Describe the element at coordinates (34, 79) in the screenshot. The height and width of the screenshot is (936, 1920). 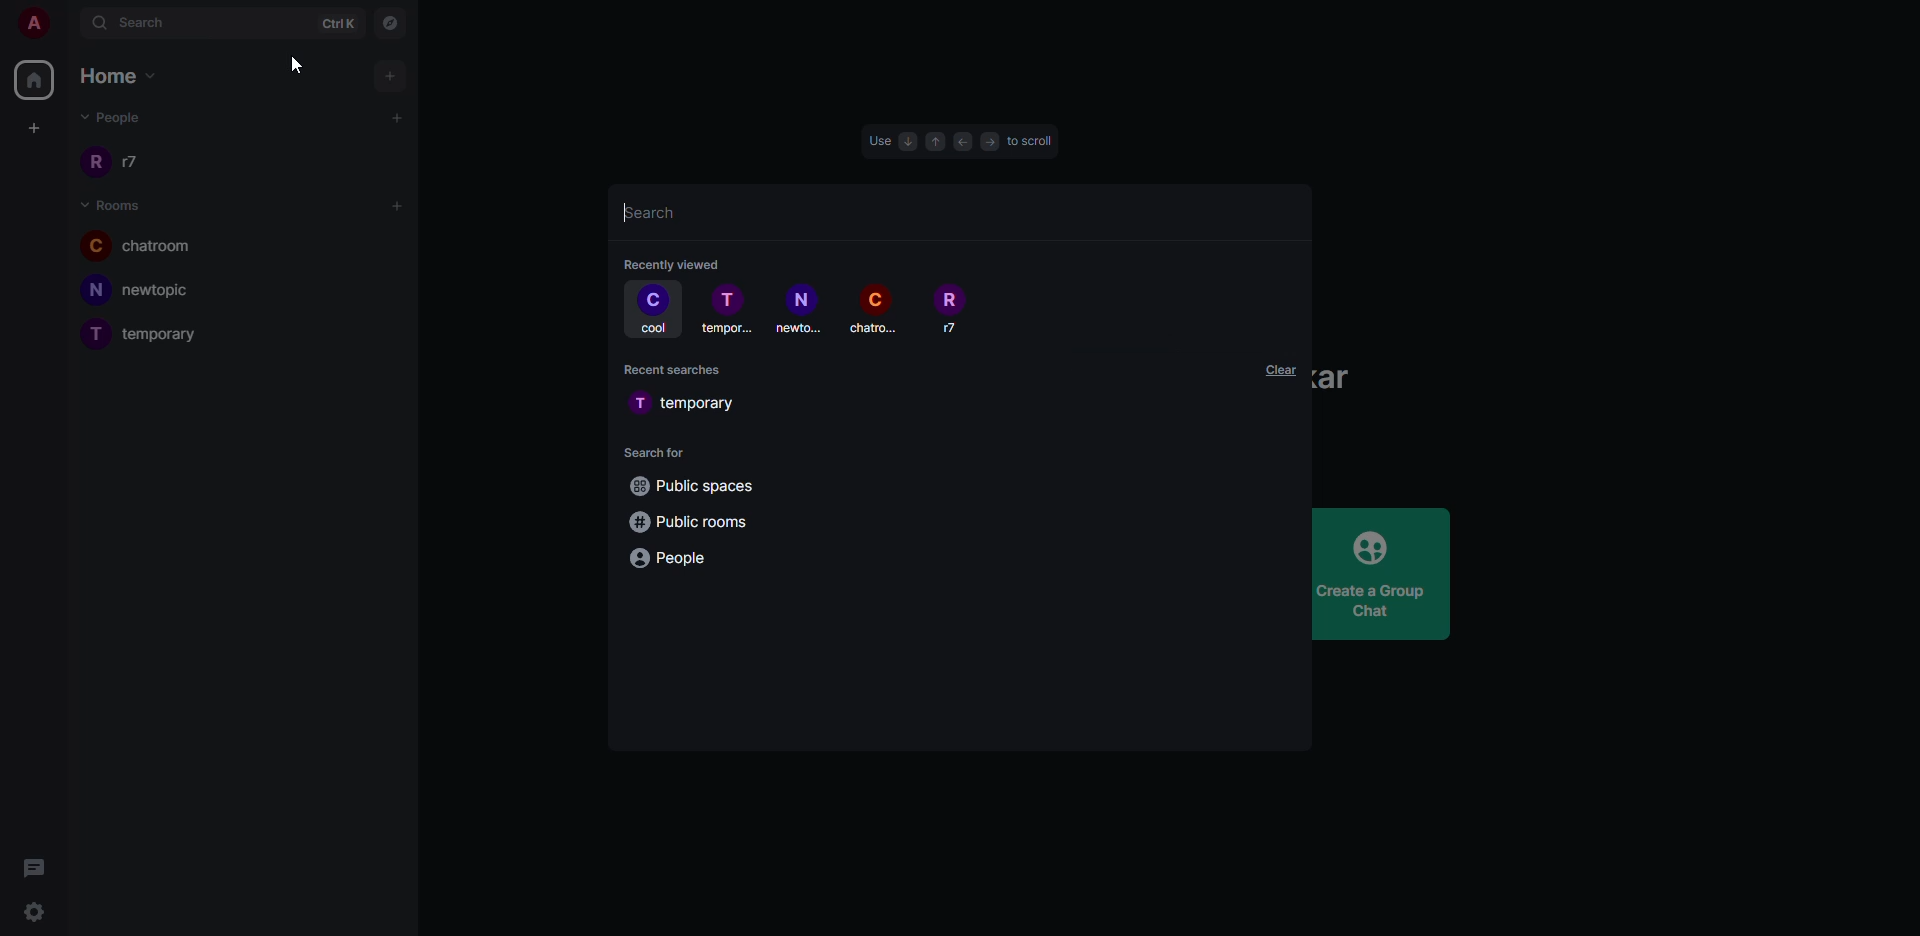
I see `home` at that location.